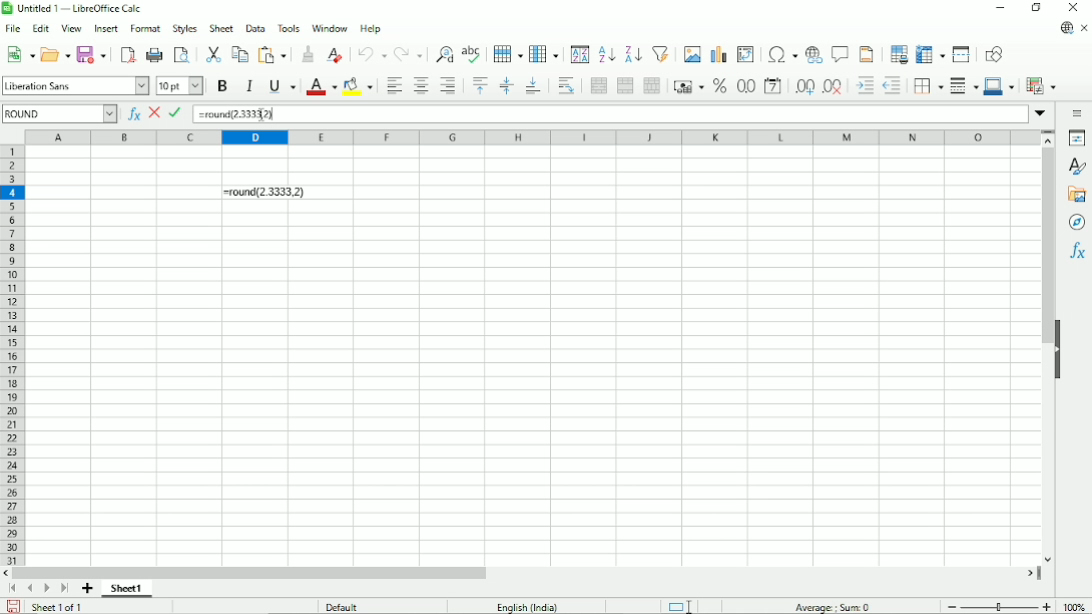  What do you see at coordinates (580, 53) in the screenshot?
I see `Sort` at bounding box center [580, 53].